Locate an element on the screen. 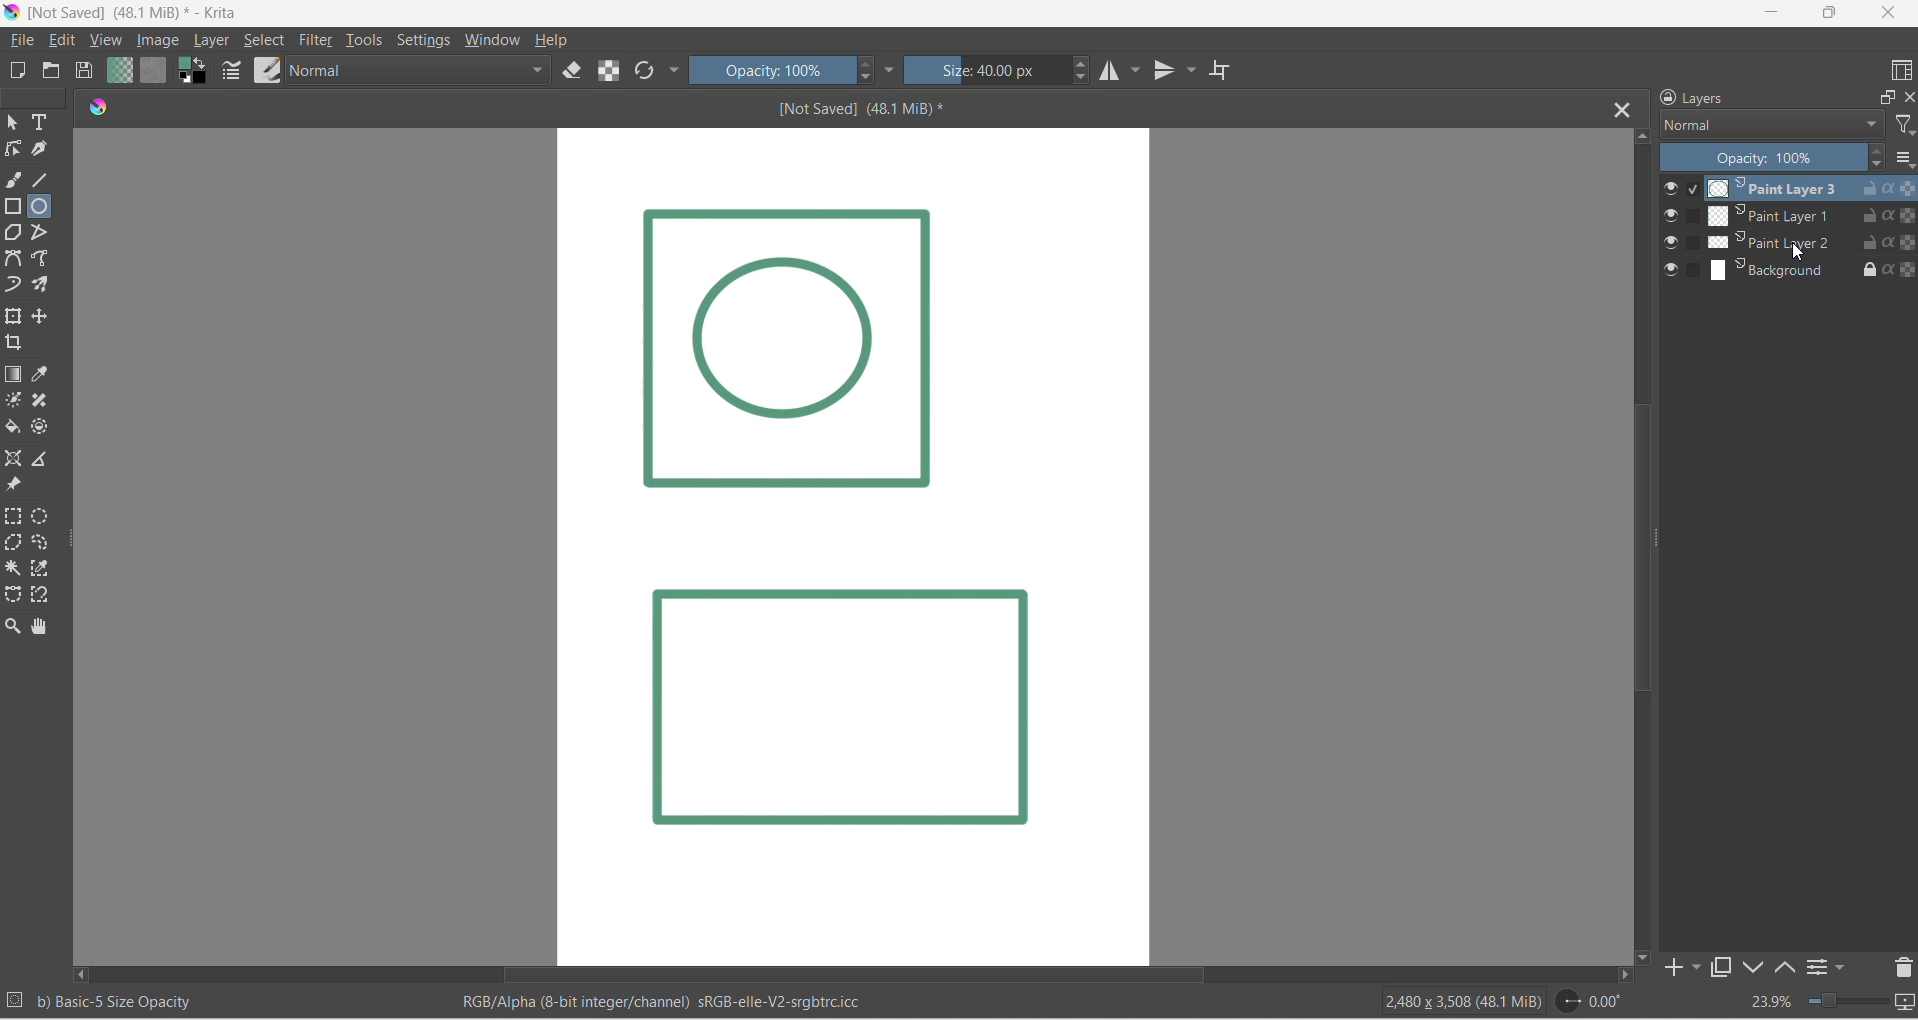 Image resolution: width=1918 pixels, height=1020 pixels. move up button is located at coordinates (1642, 137).